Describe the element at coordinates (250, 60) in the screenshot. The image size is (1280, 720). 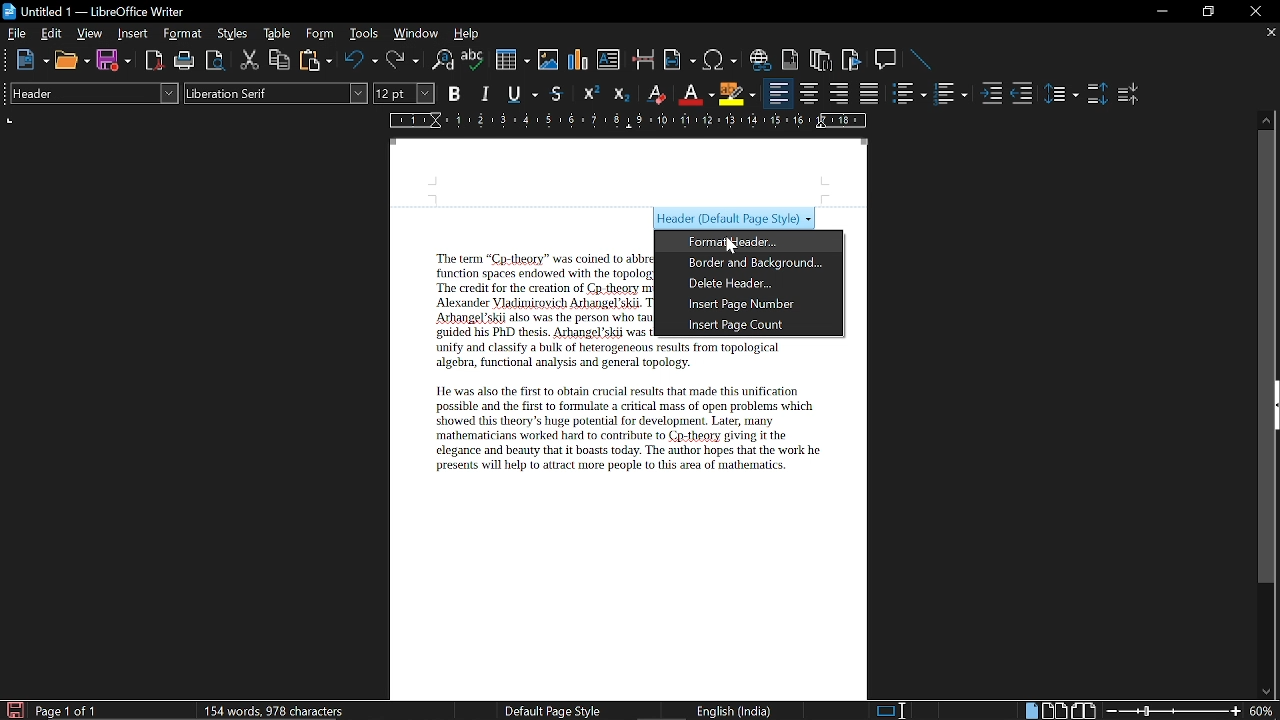
I see `Cut` at that location.